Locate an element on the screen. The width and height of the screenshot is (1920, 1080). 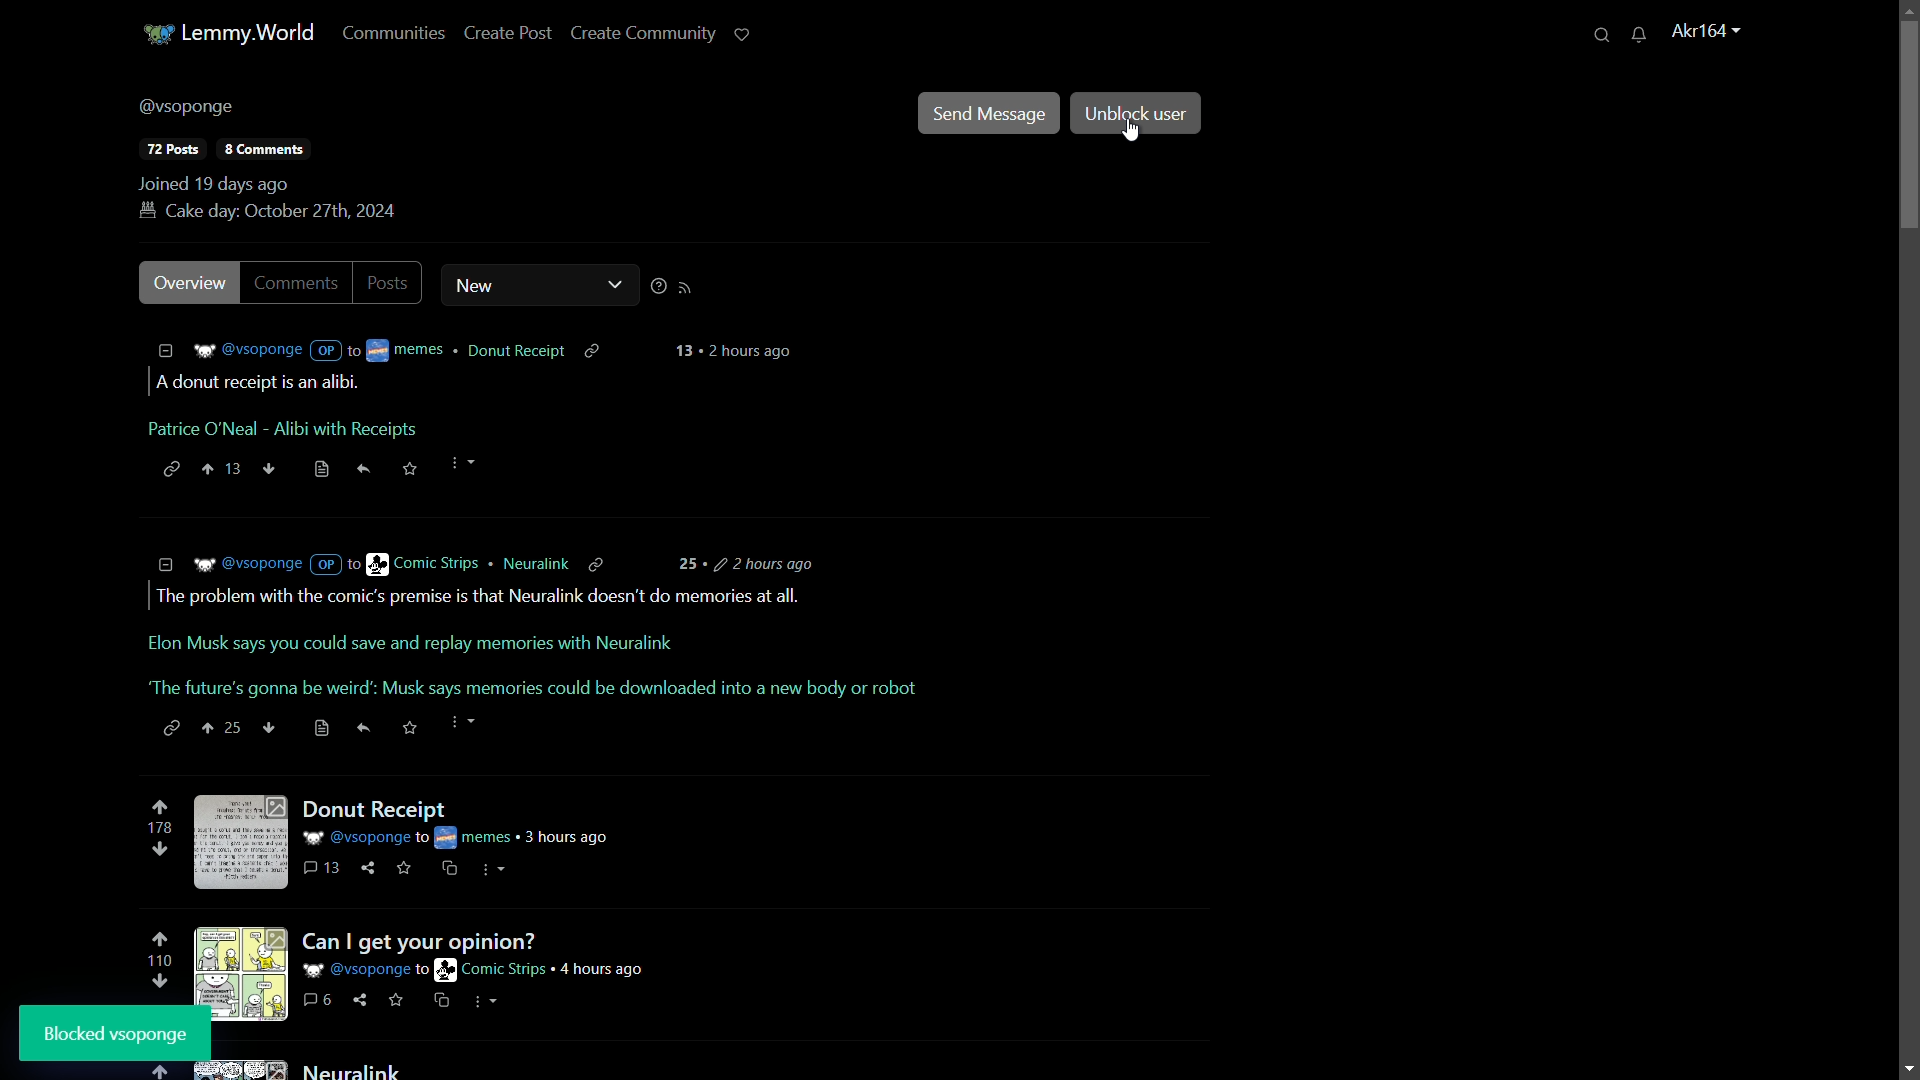
time is located at coordinates (740, 351).